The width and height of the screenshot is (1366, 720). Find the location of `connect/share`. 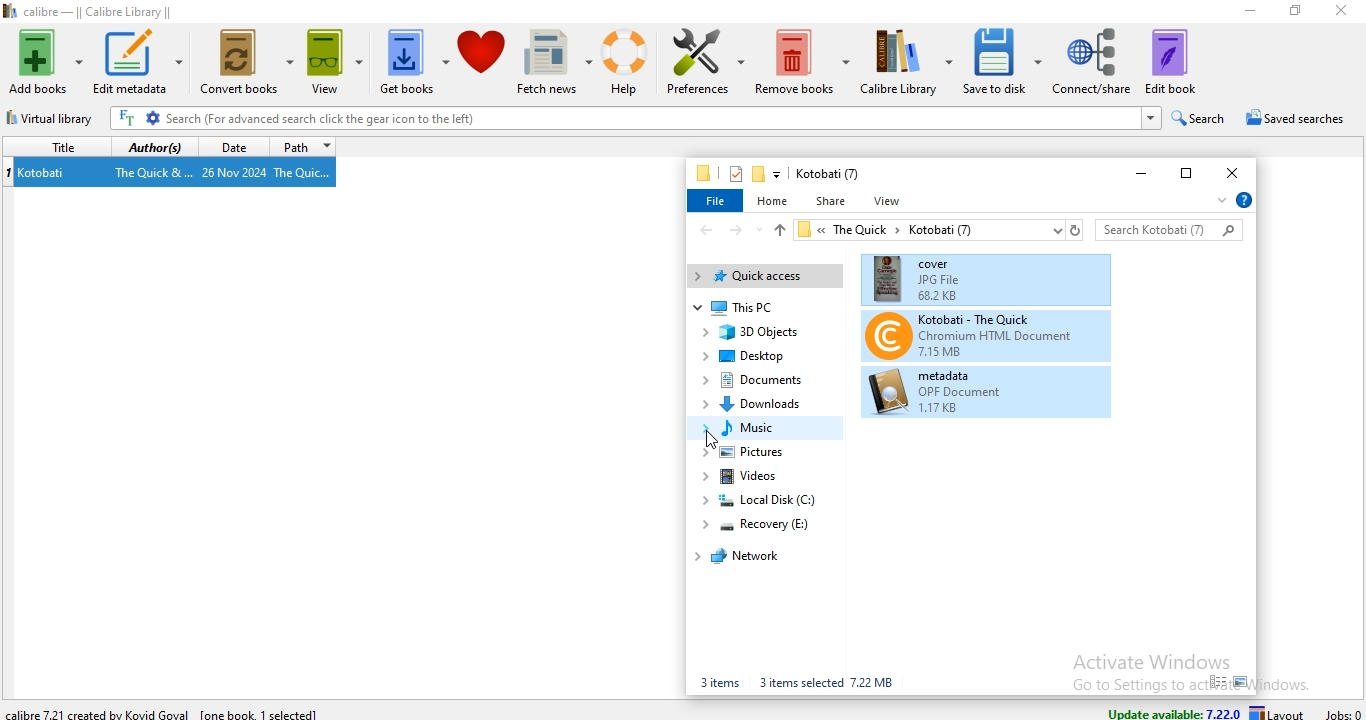

connect/share is located at coordinates (1092, 61).